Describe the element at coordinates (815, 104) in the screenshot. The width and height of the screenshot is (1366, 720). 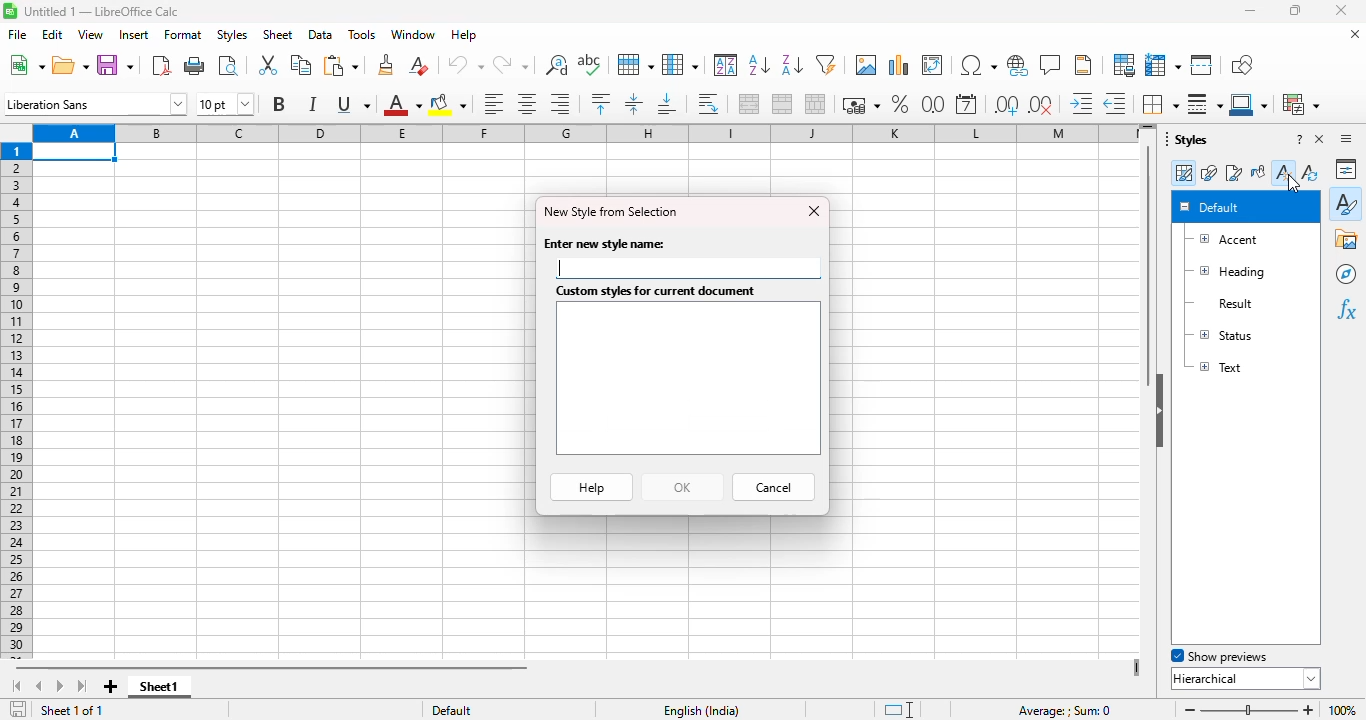
I see `unmerge cells` at that location.